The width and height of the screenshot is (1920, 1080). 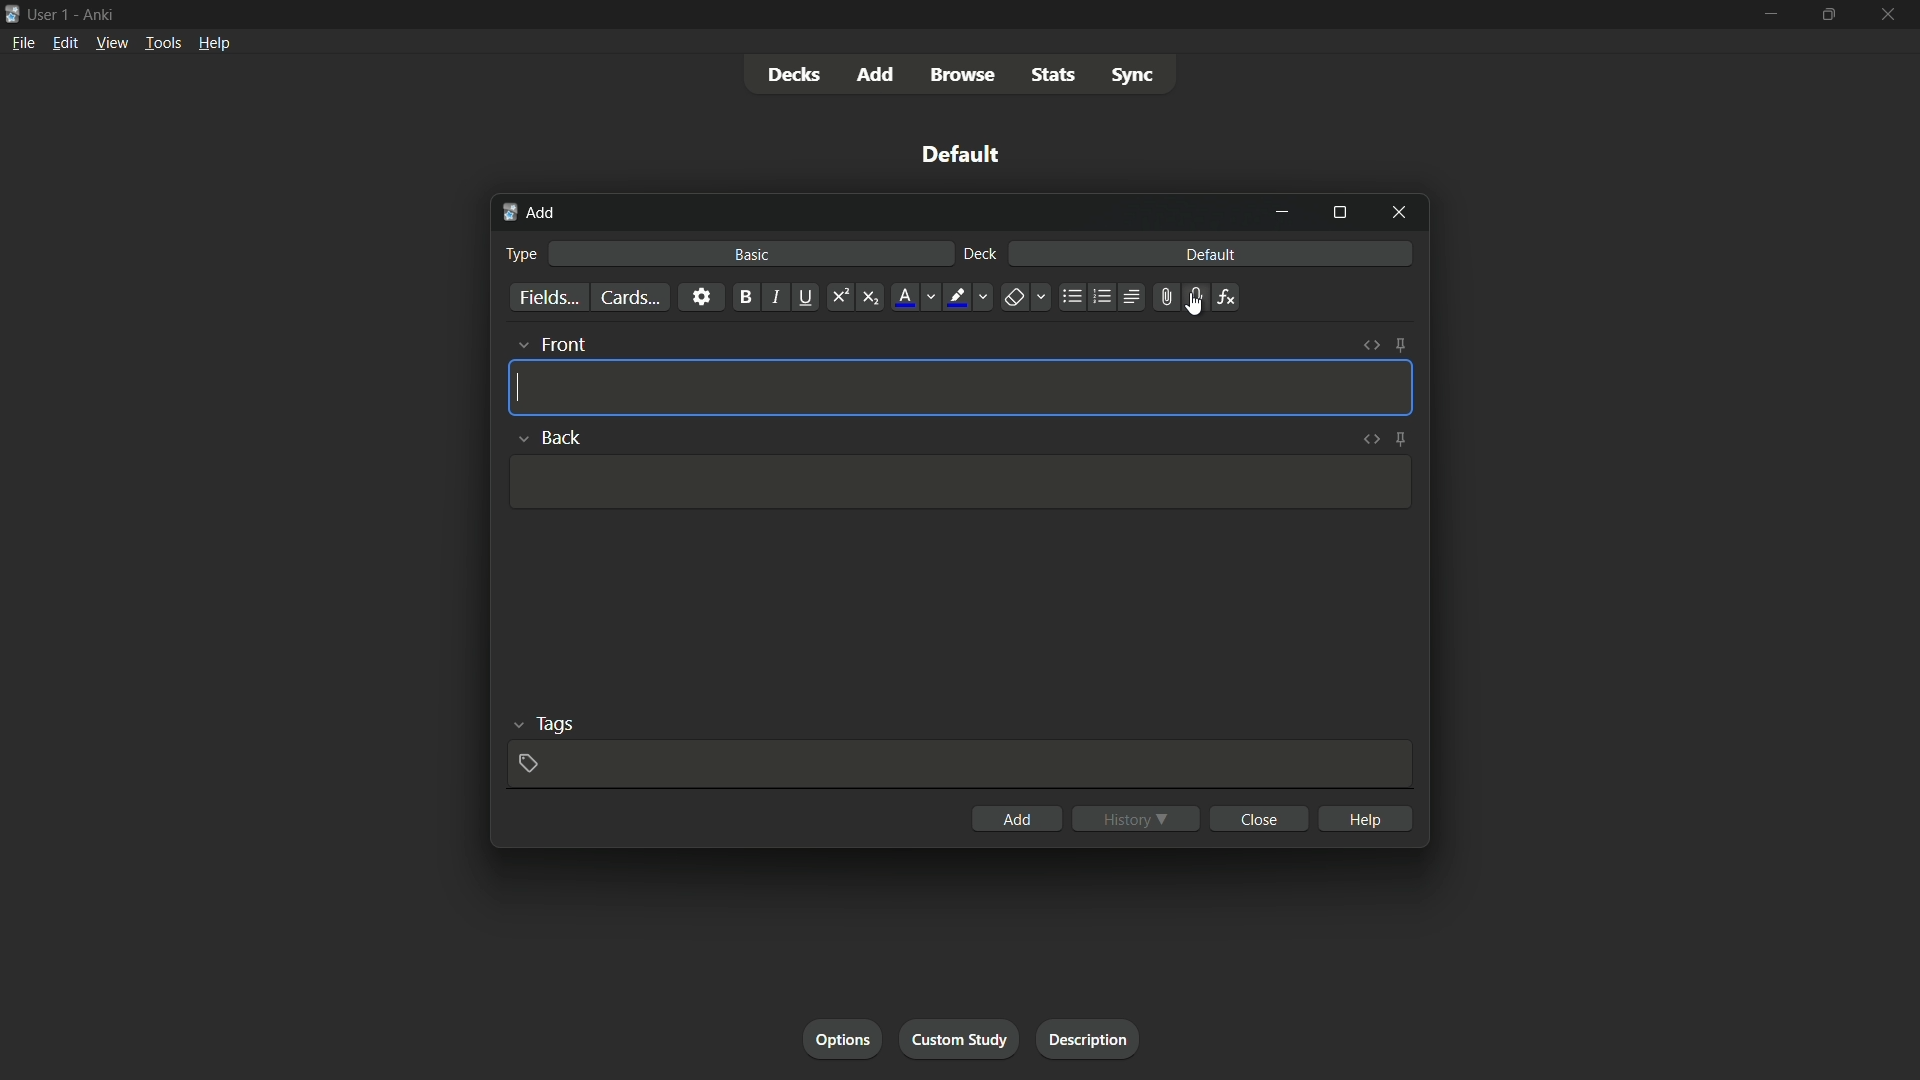 I want to click on fields, so click(x=547, y=298).